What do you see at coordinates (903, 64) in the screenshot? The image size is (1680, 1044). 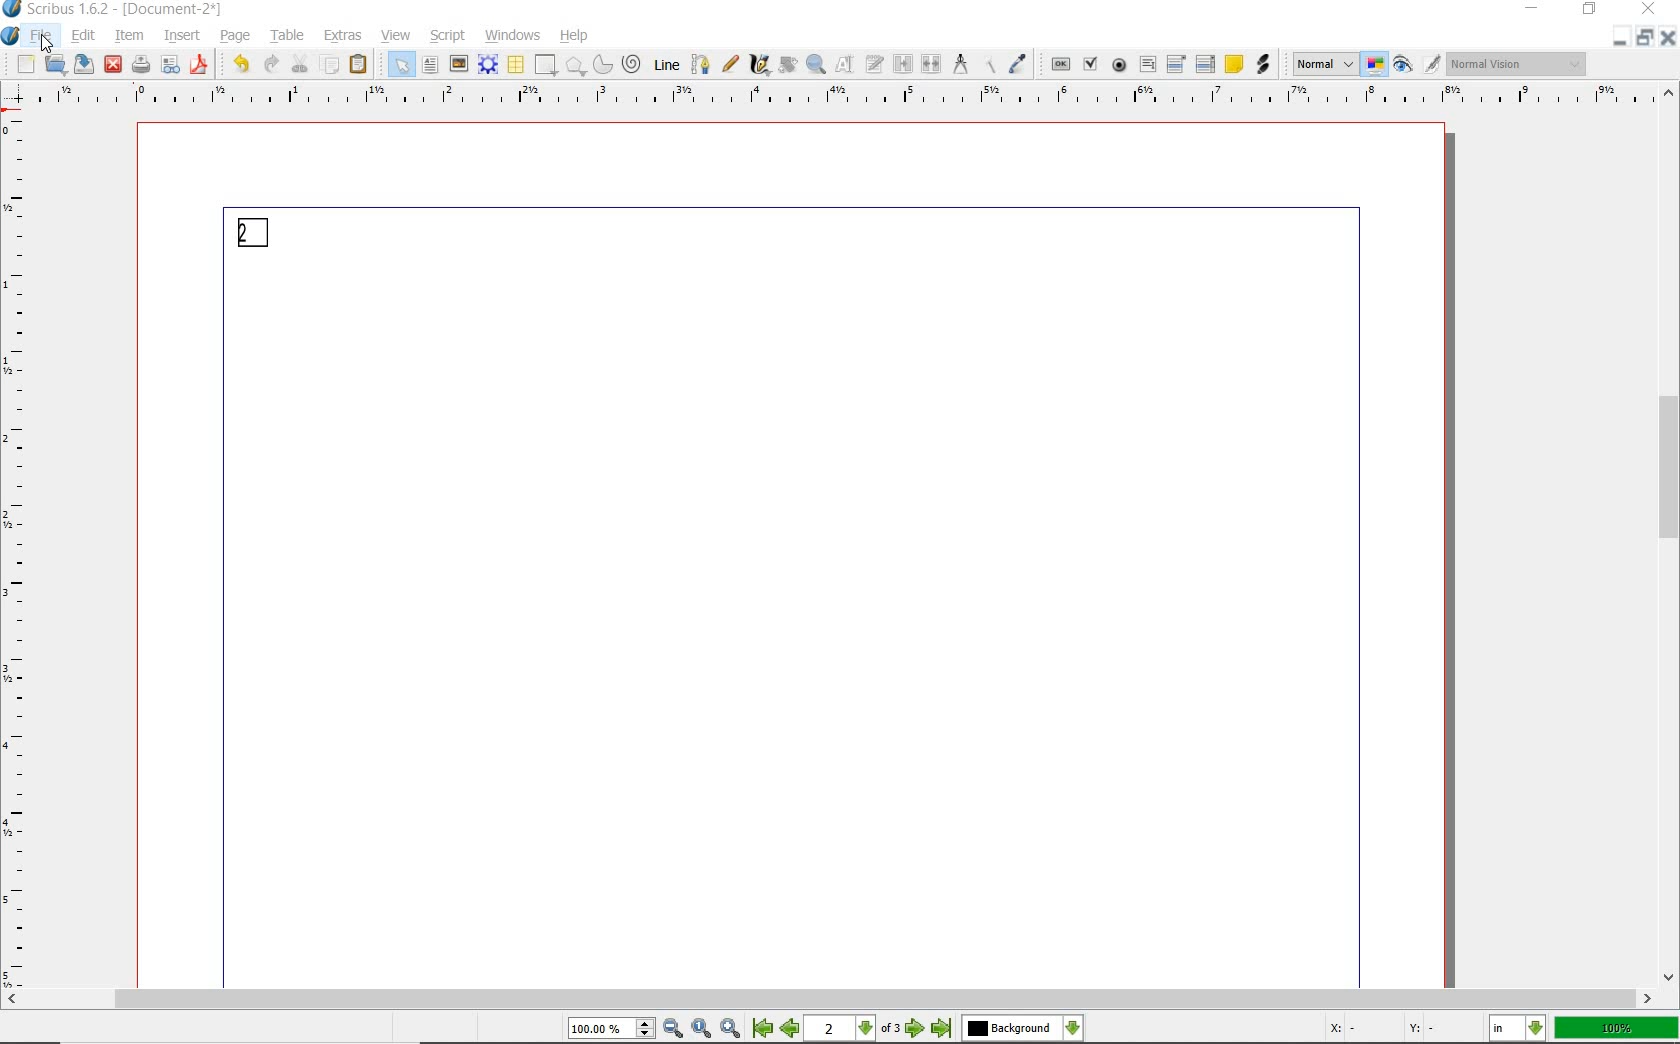 I see `link text frames` at bounding box center [903, 64].